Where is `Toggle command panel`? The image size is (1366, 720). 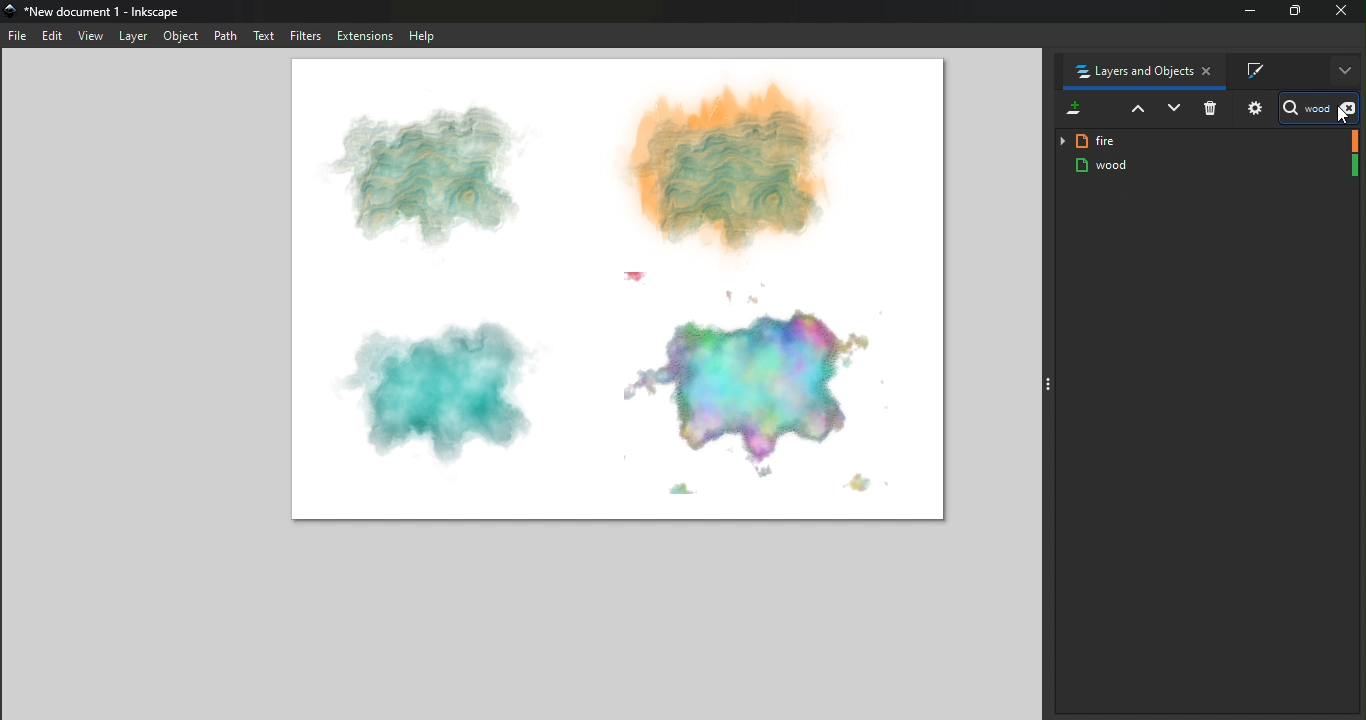
Toggle command panel is located at coordinates (1054, 382).